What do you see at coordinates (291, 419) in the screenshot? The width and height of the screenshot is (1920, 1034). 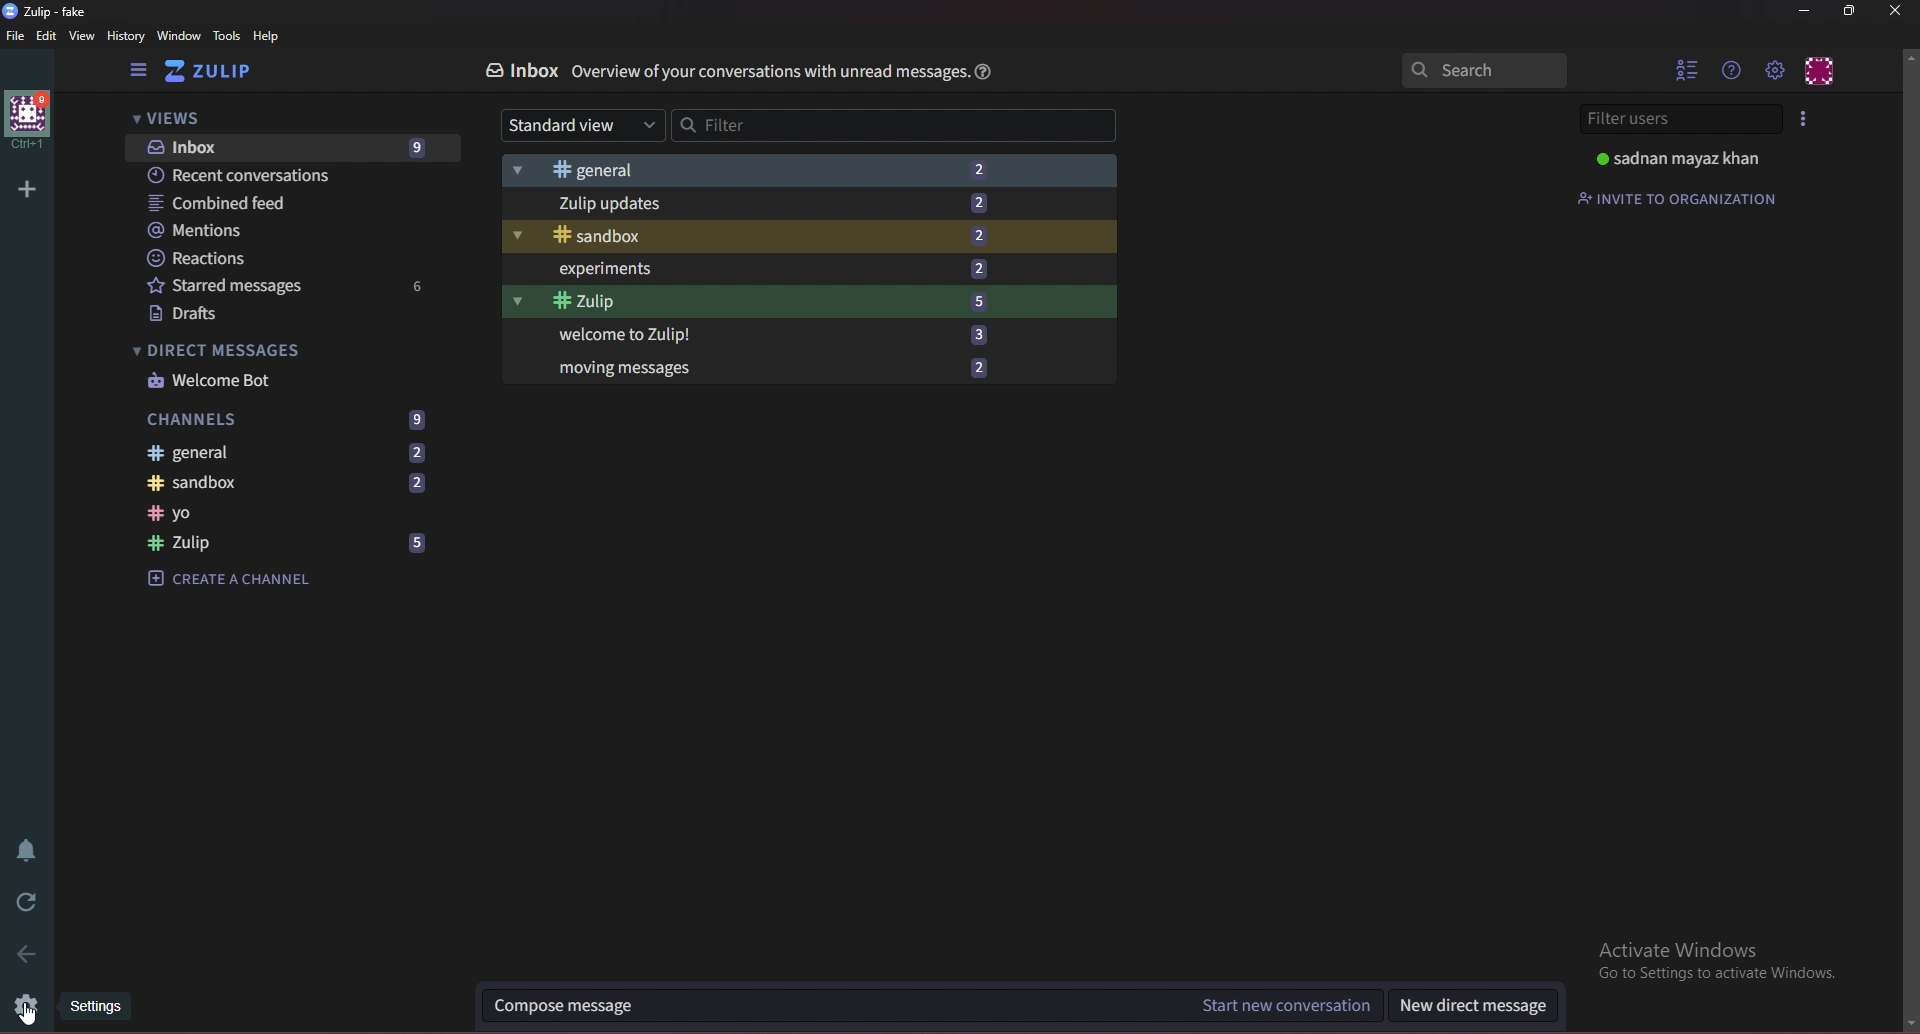 I see `Channels` at bounding box center [291, 419].